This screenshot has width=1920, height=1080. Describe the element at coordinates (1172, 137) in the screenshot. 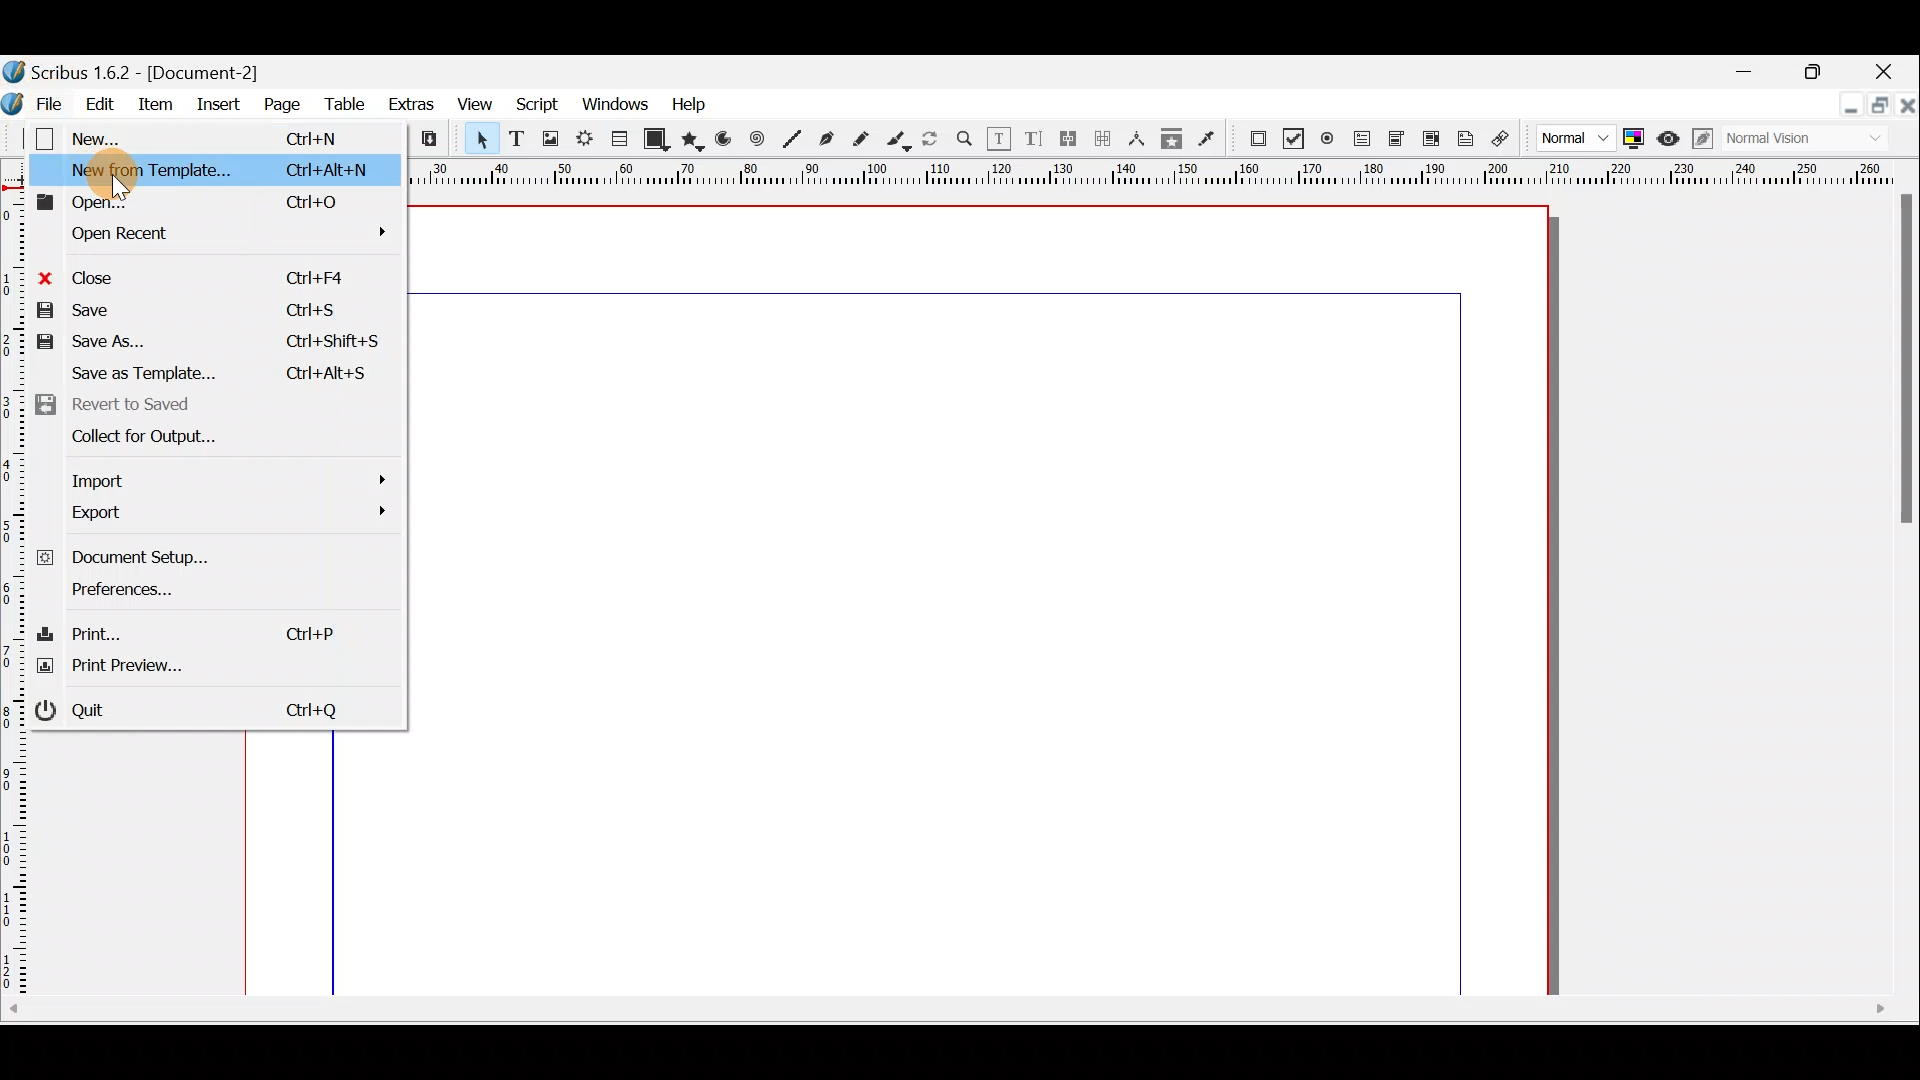

I see `Copy item properties` at that location.